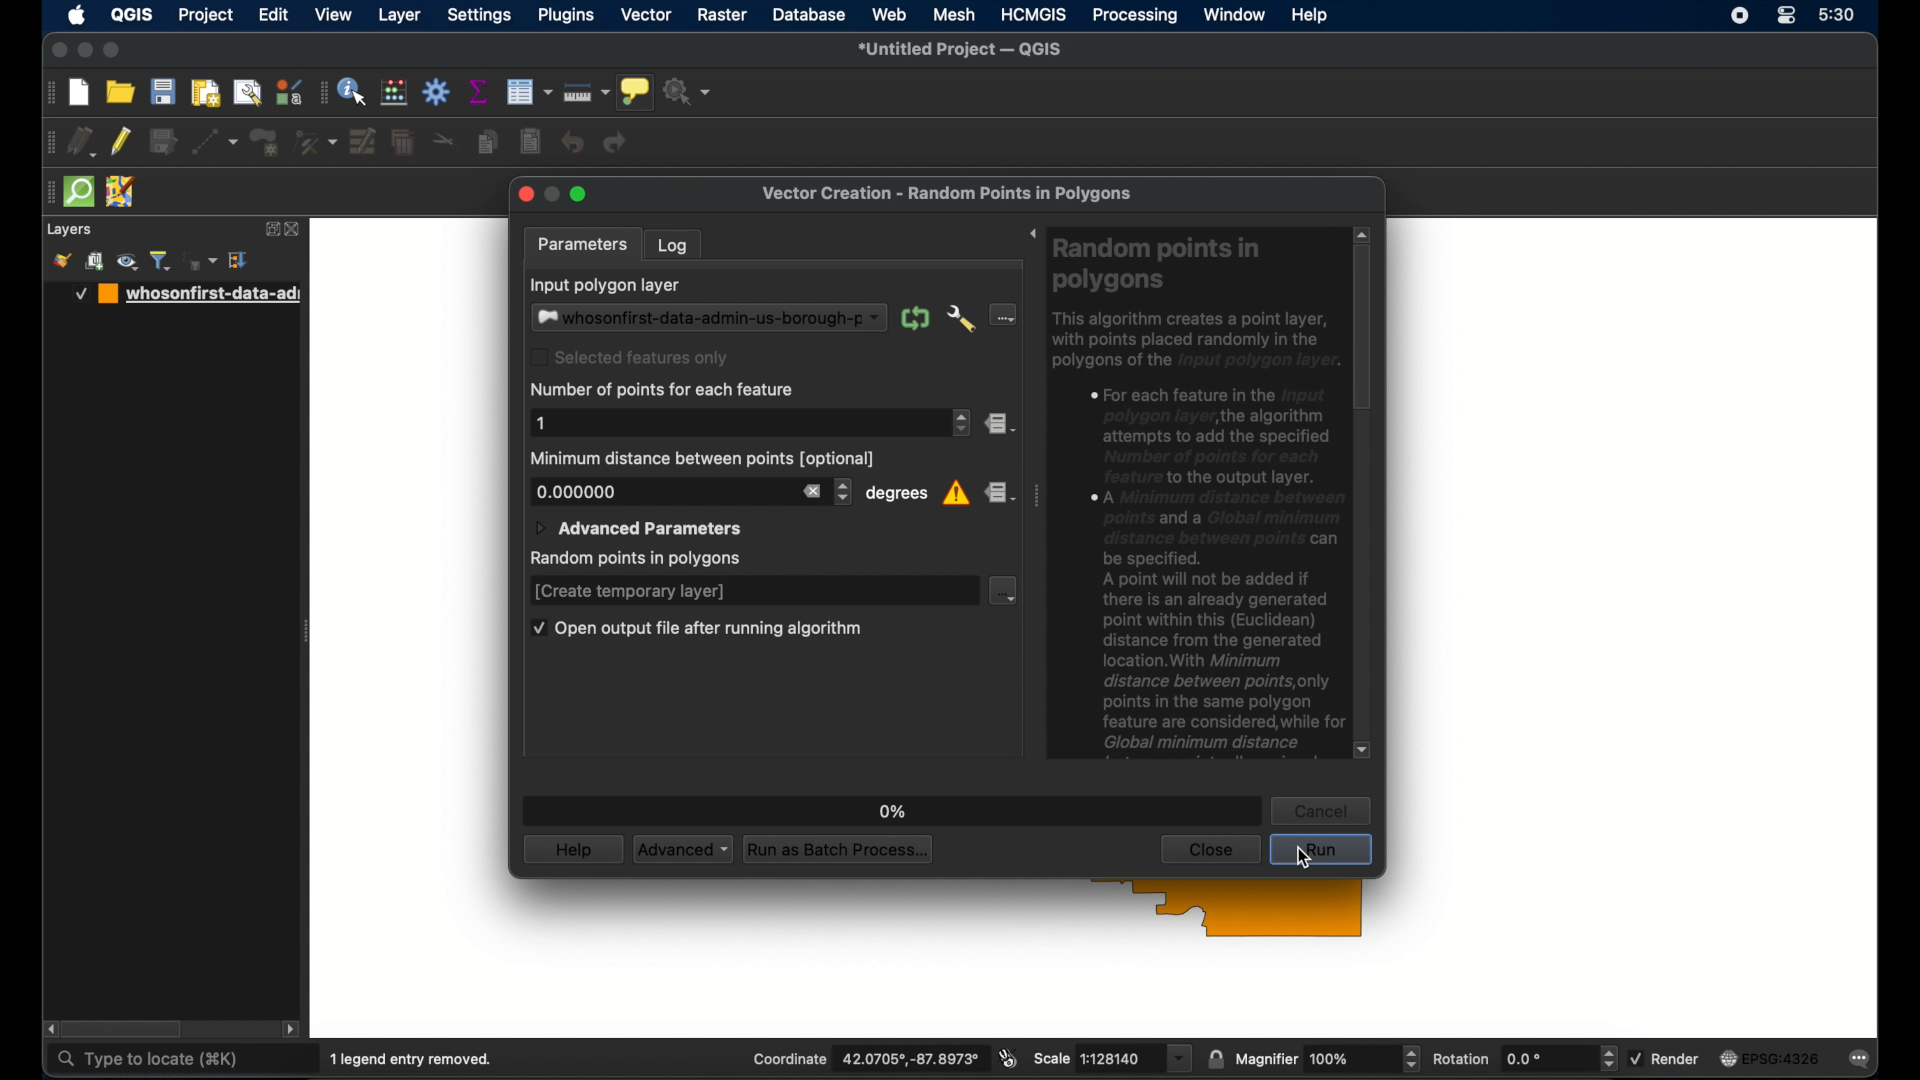 Image resolution: width=1920 pixels, height=1080 pixels. Describe the element at coordinates (121, 142) in the screenshot. I see `toggle editing` at that location.